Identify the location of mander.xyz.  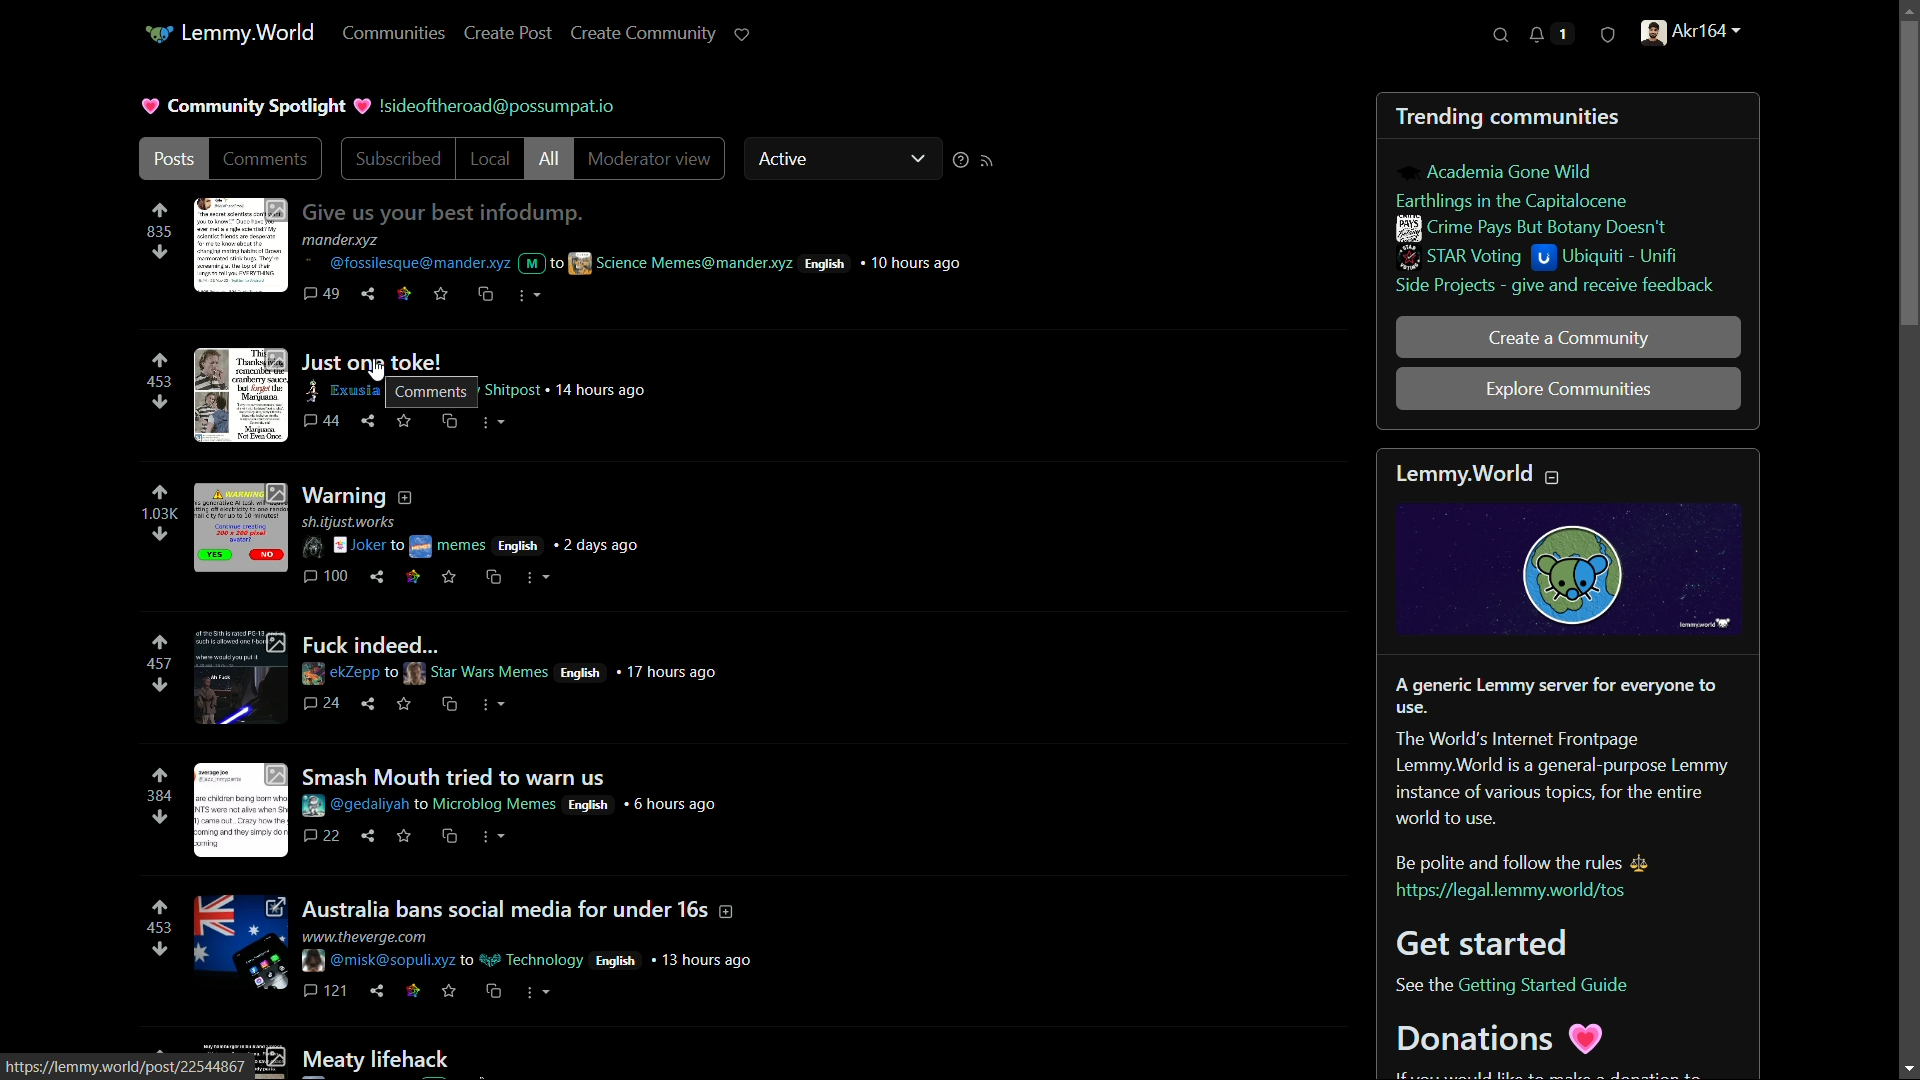
(346, 240).